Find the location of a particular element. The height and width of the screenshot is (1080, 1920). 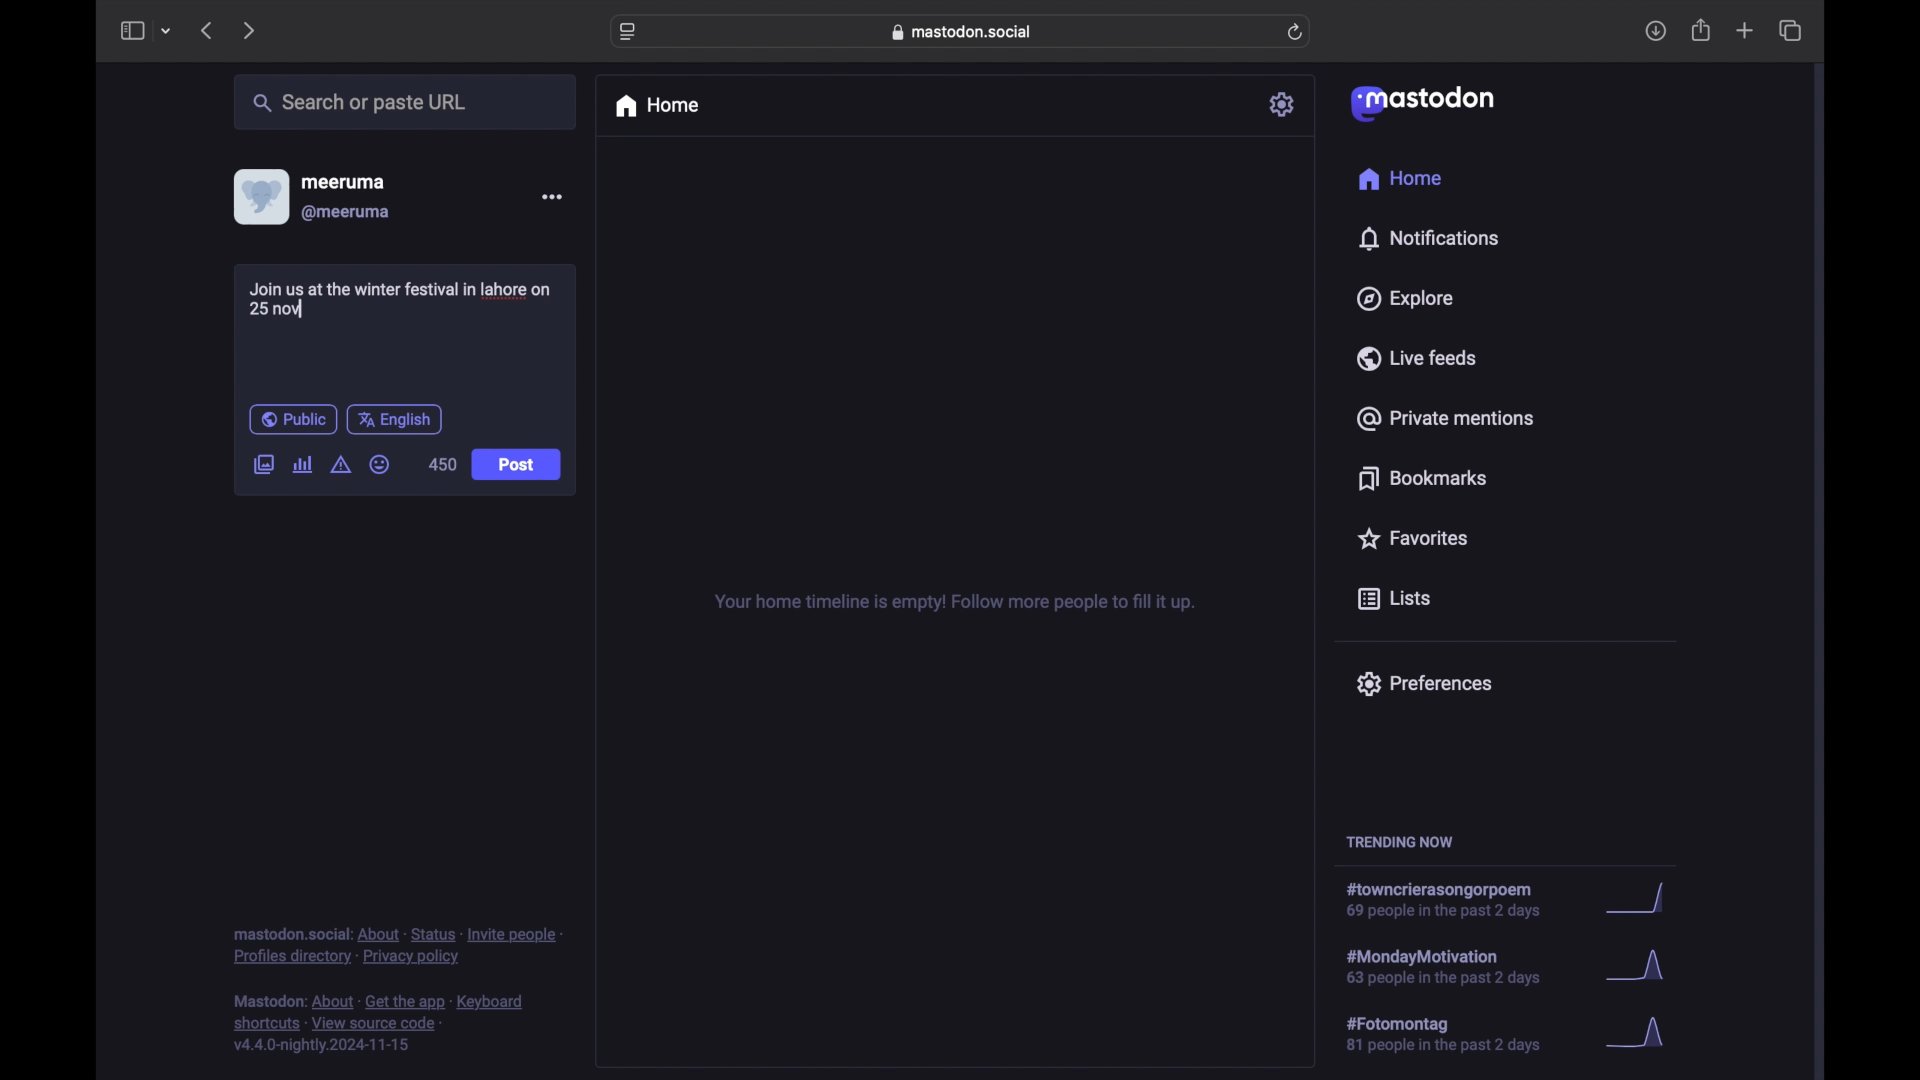

new tab is located at coordinates (1745, 30).